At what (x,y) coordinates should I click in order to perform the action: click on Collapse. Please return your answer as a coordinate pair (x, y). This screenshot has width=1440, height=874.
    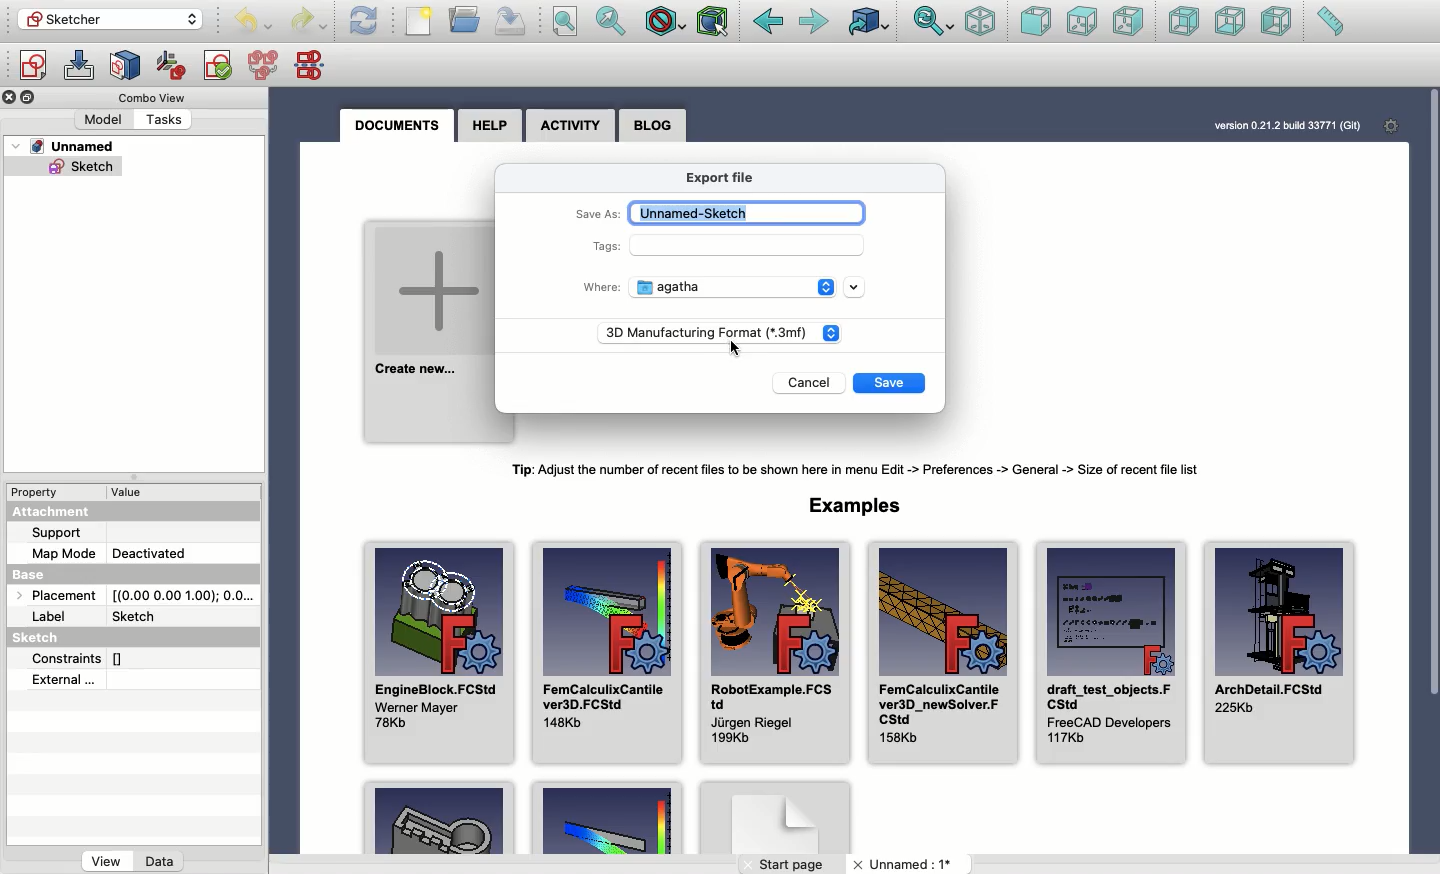
    Looking at the image, I should click on (30, 98).